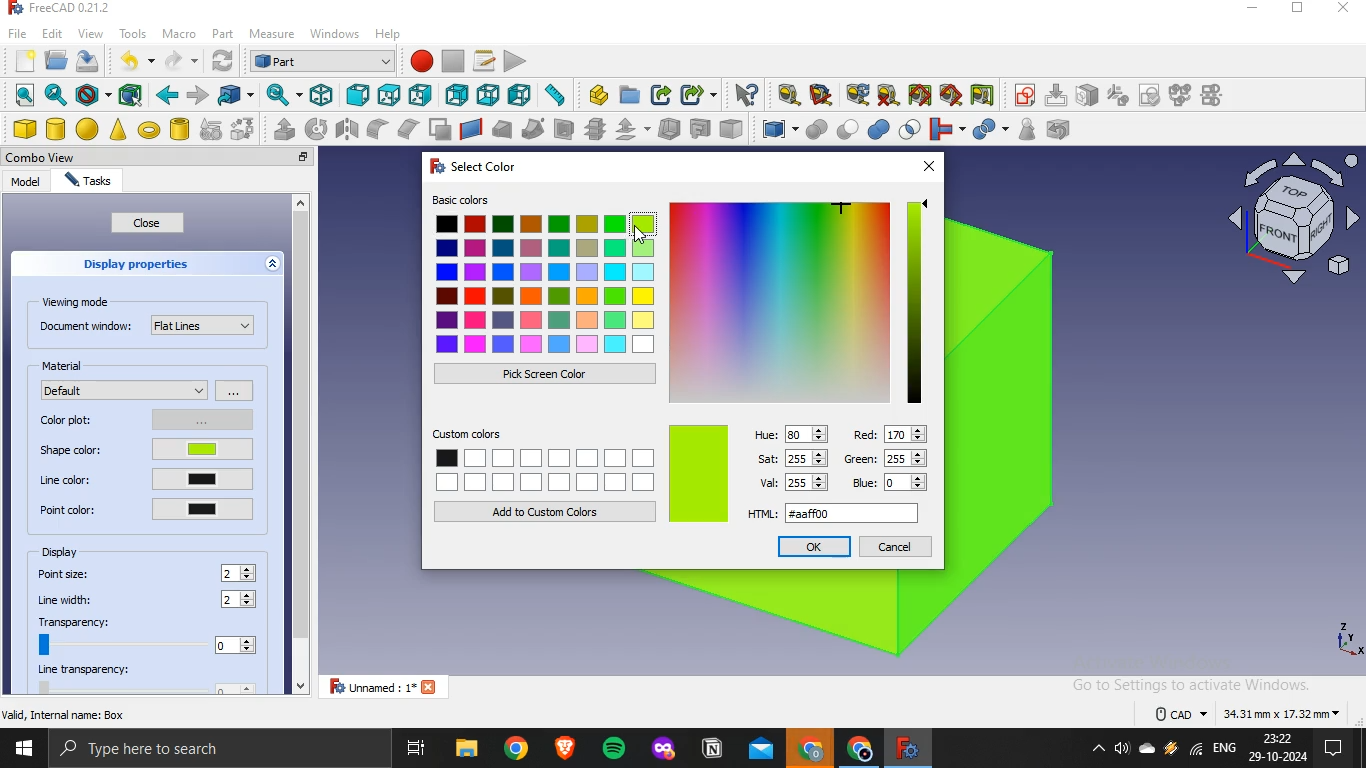 This screenshot has width=1366, height=768. Describe the element at coordinates (389, 686) in the screenshot. I see `unnamed` at that location.